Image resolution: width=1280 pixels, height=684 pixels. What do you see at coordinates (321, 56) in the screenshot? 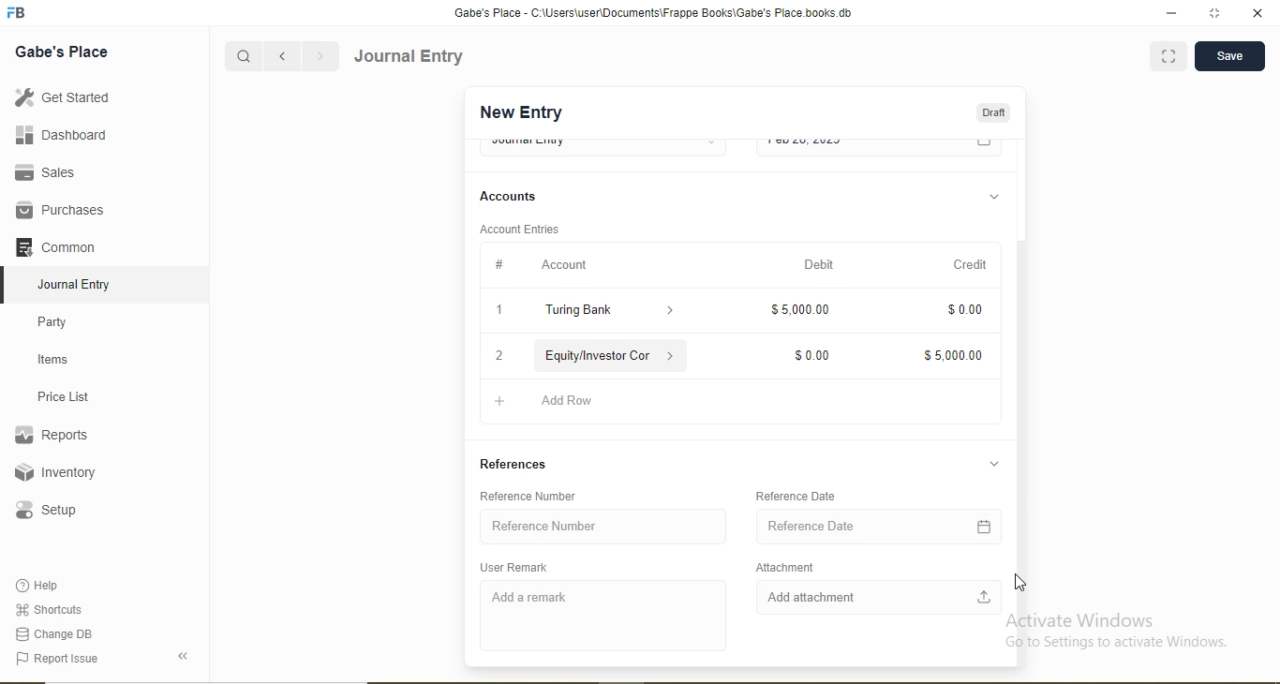
I see `Forward` at bounding box center [321, 56].